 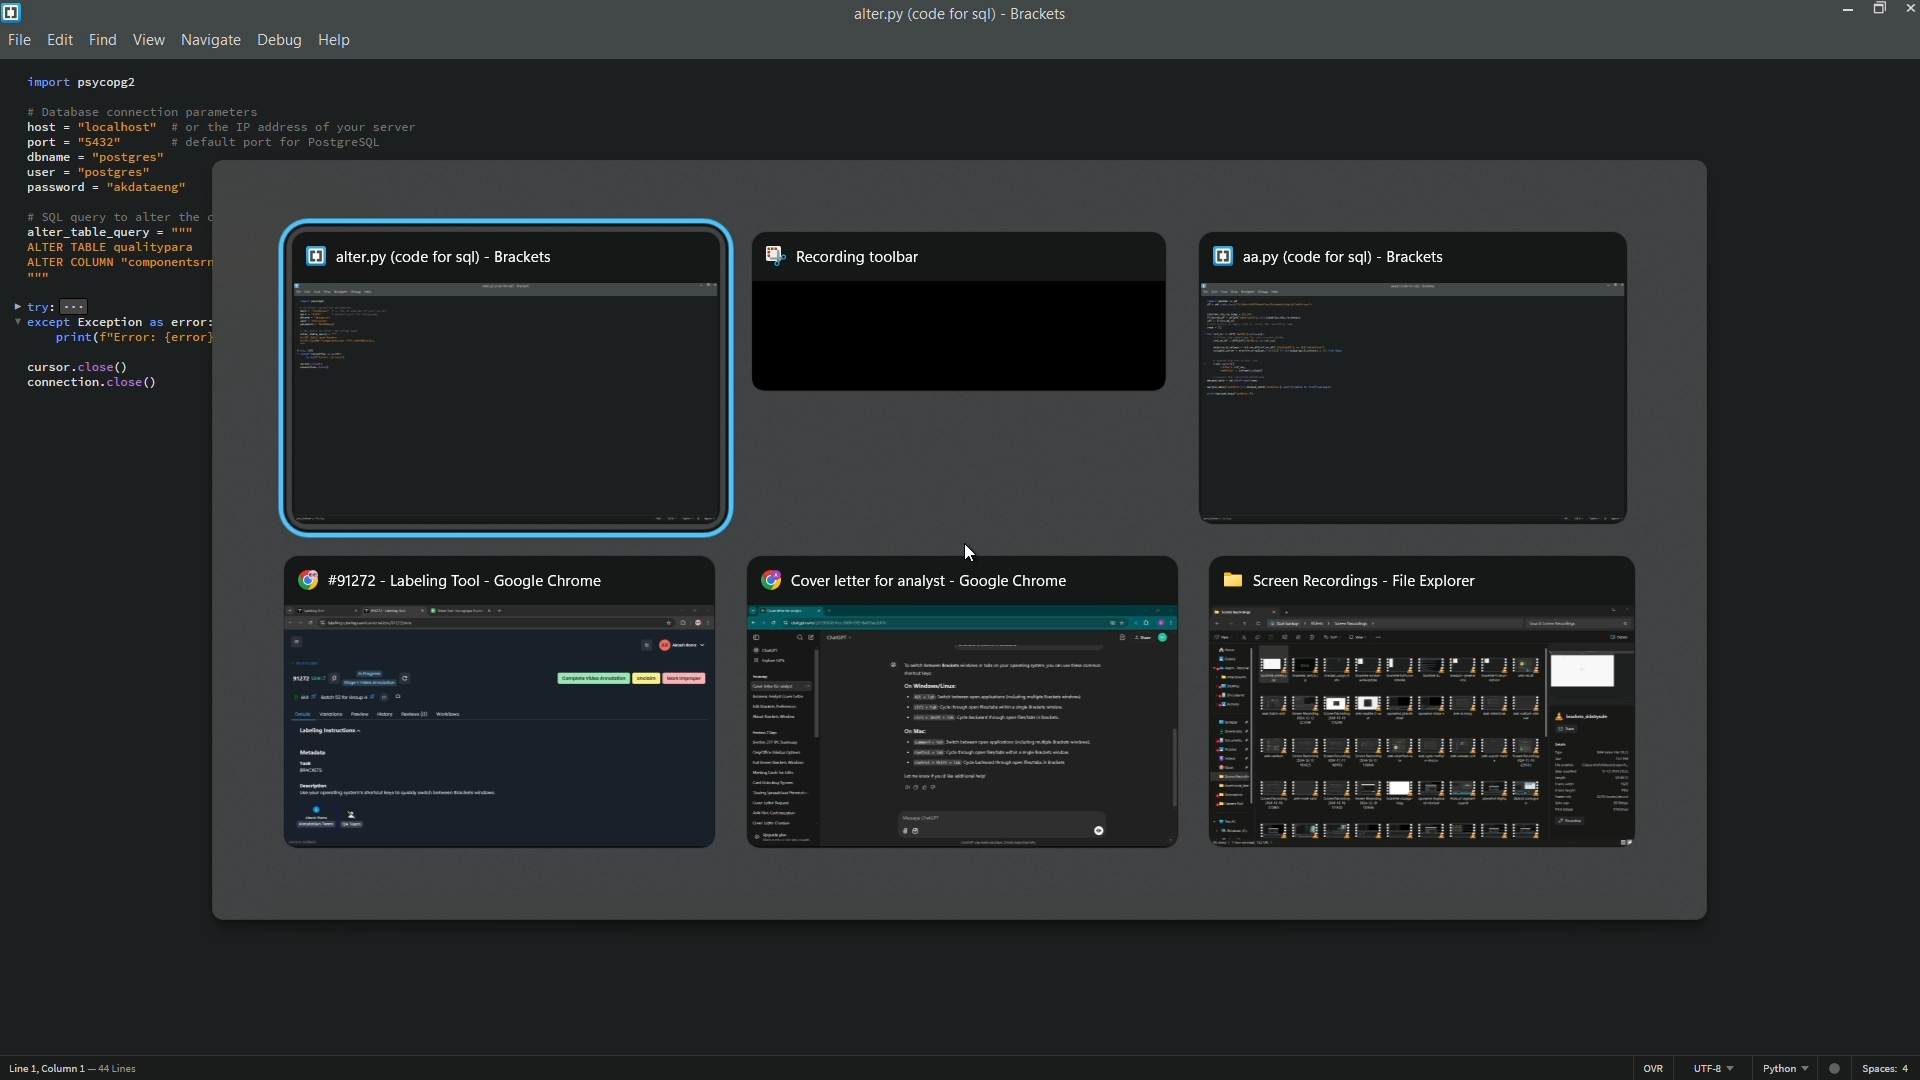 I want to click on navigate menu, so click(x=207, y=40).